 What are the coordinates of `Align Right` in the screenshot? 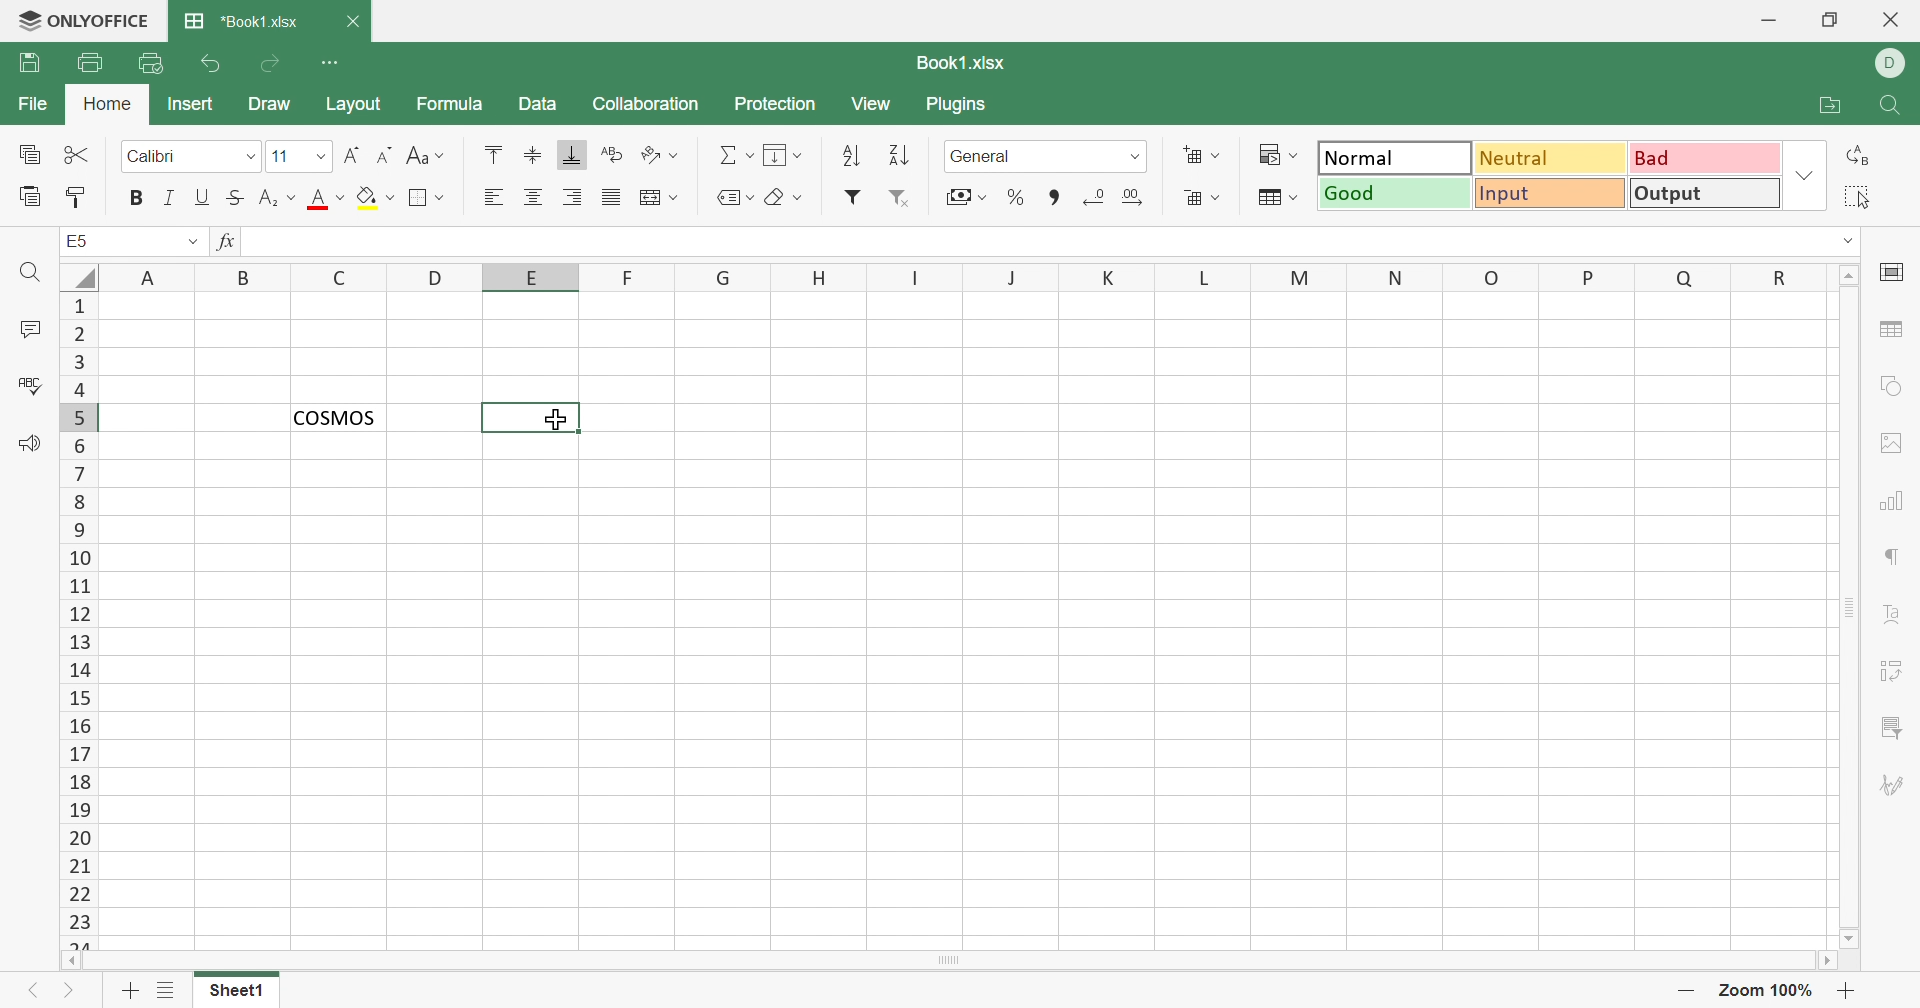 It's located at (573, 200).